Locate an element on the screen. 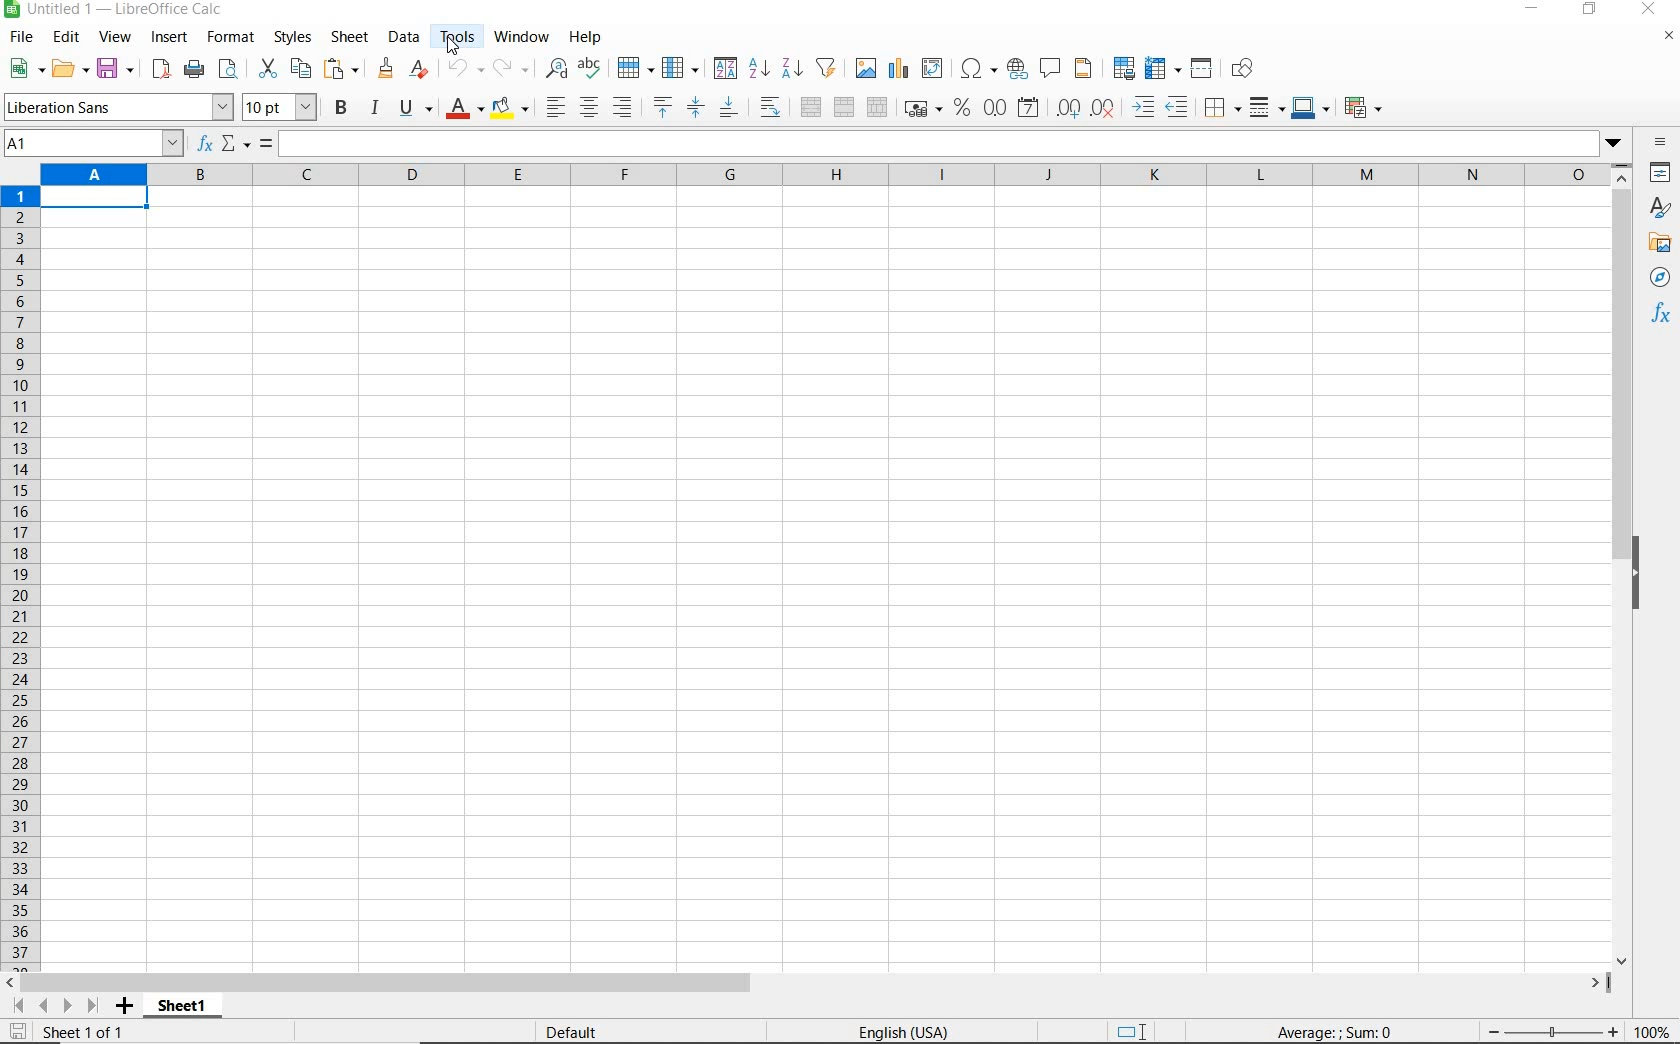  SELECT FUNCTION is located at coordinates (238, 143).